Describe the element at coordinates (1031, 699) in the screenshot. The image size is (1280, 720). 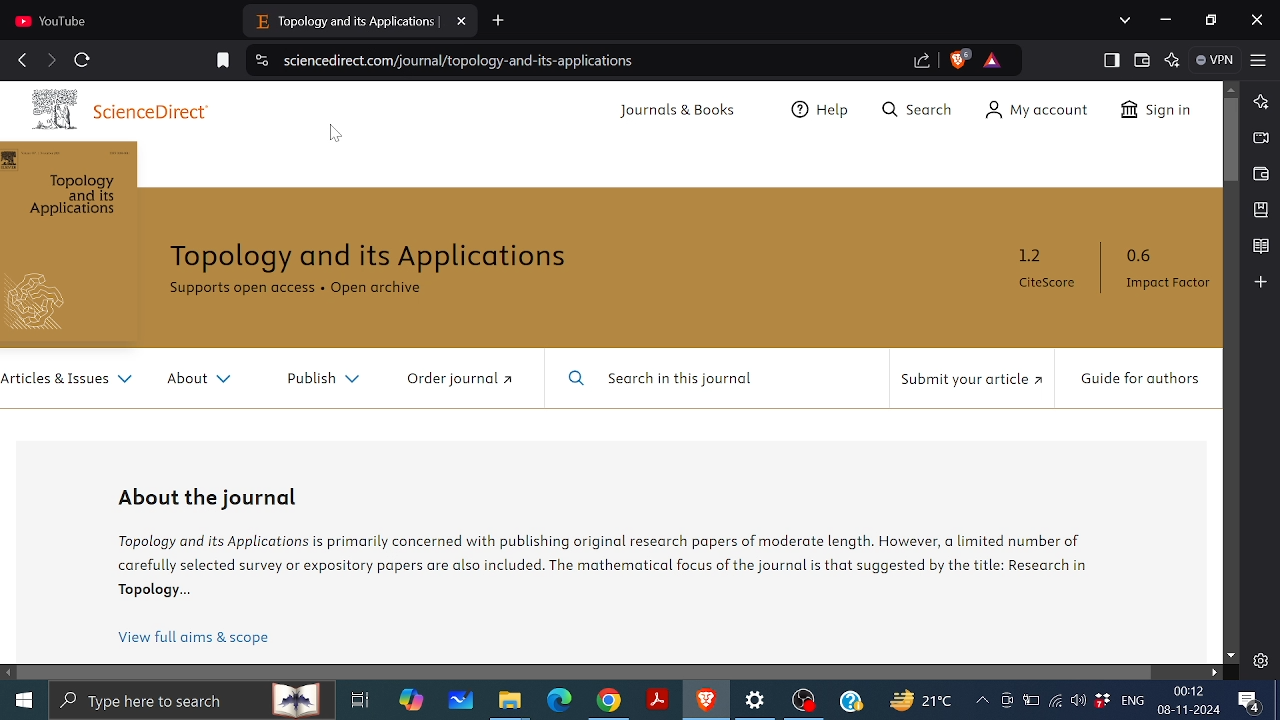
I see `Battery` at that location.